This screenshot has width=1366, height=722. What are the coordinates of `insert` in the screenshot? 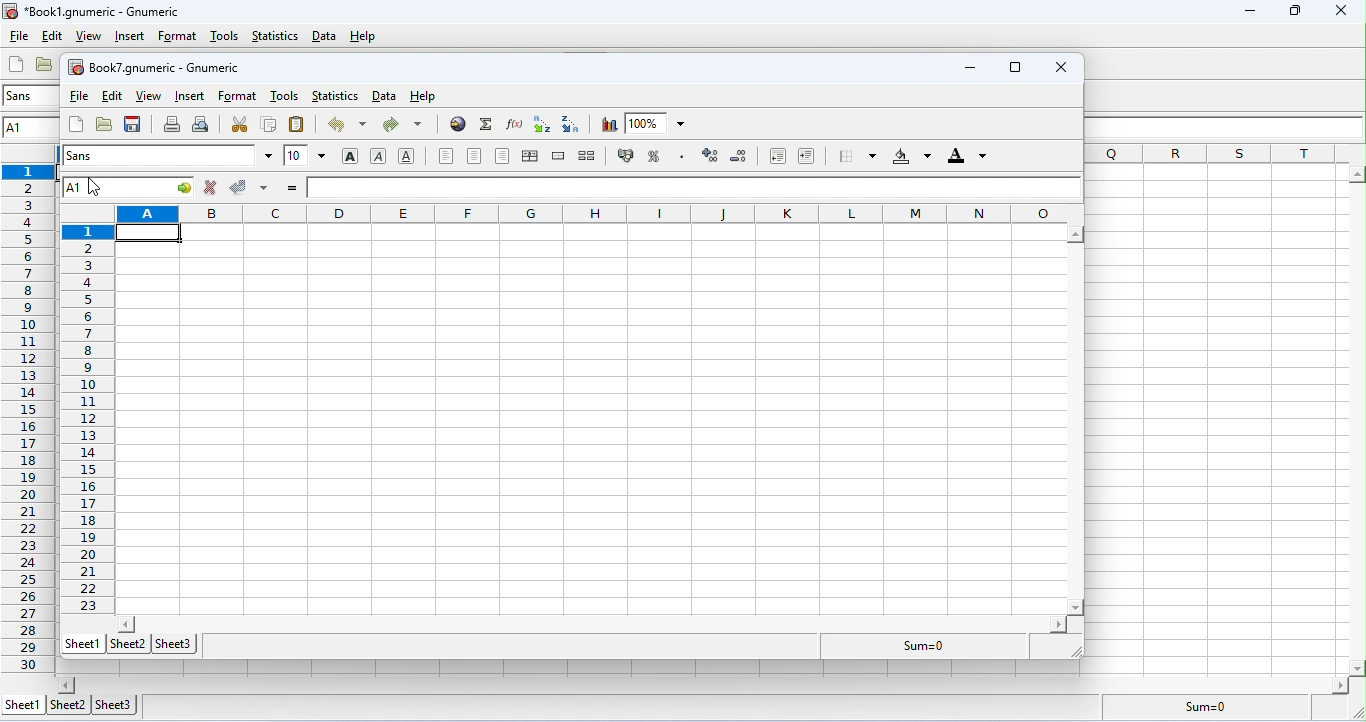 It's located at (130, 37).